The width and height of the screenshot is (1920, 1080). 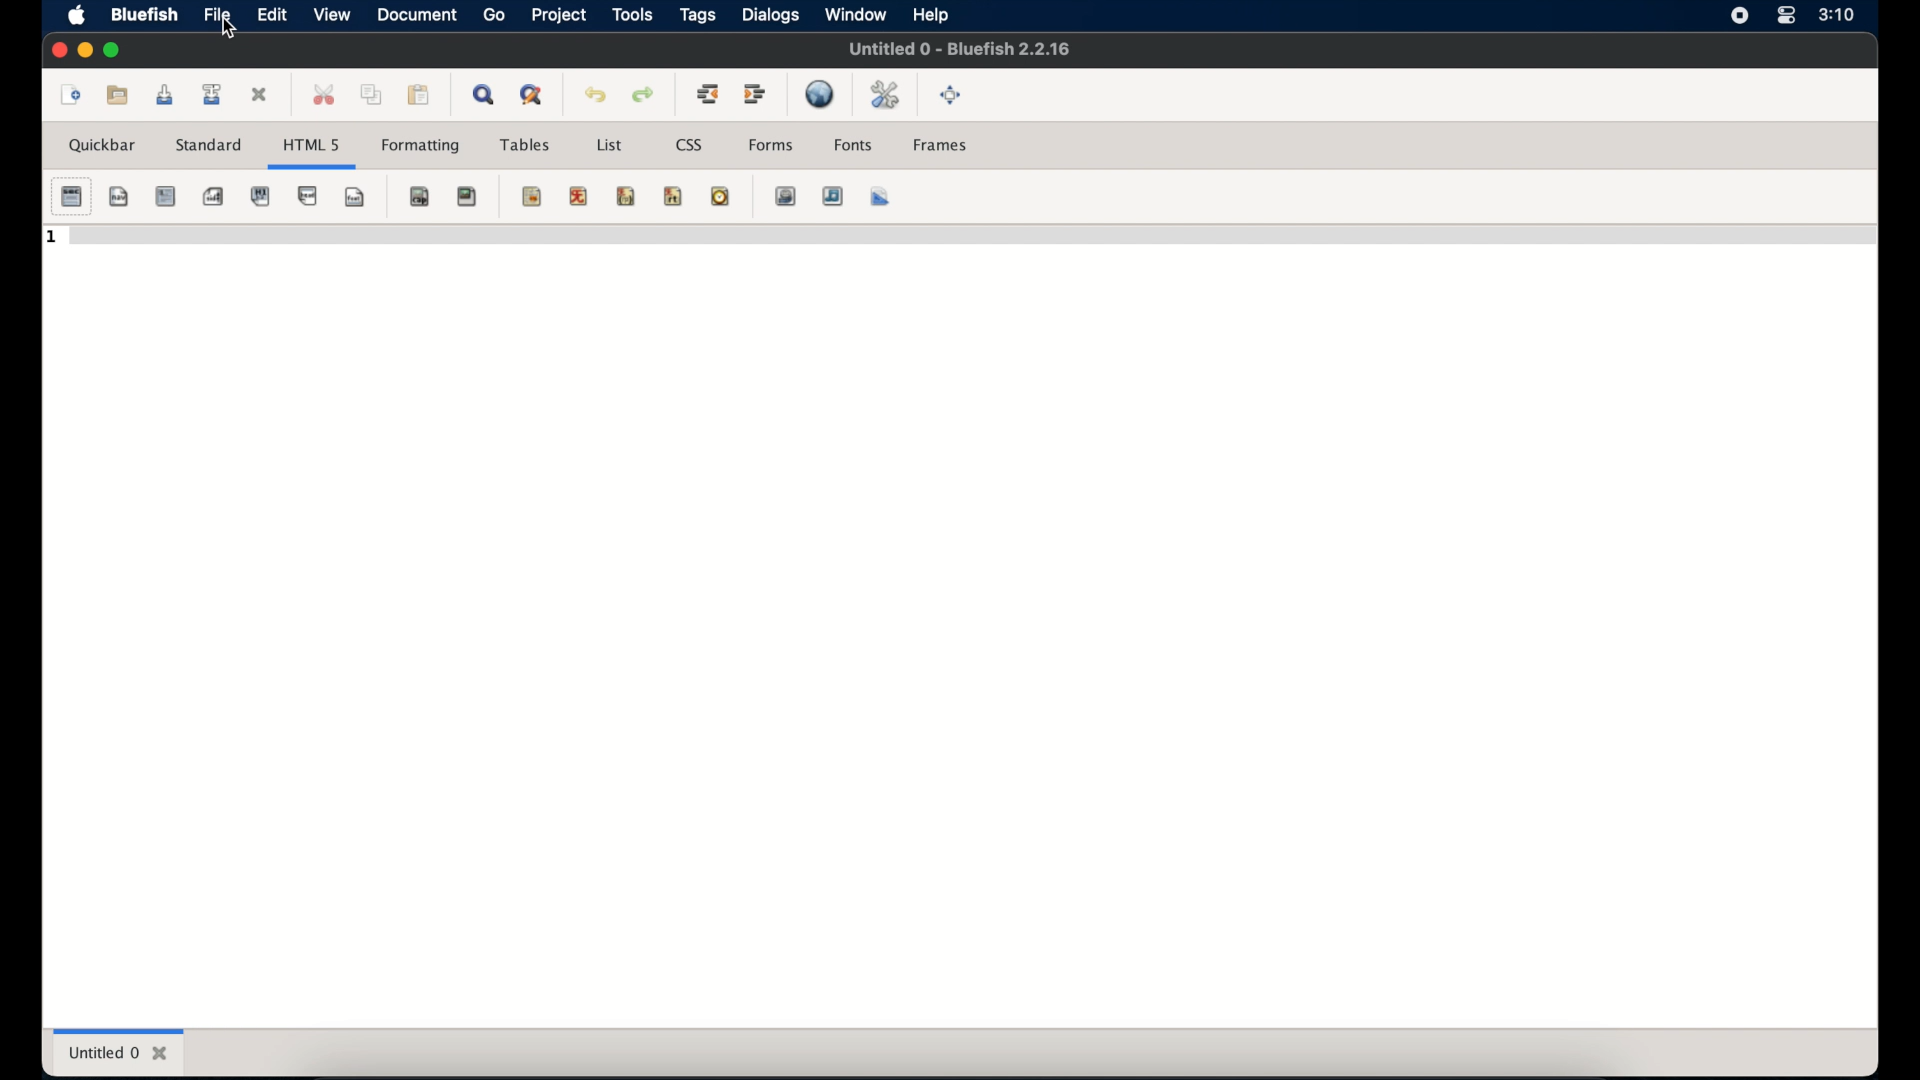 I want to click on css, so click(x=691, y=145).